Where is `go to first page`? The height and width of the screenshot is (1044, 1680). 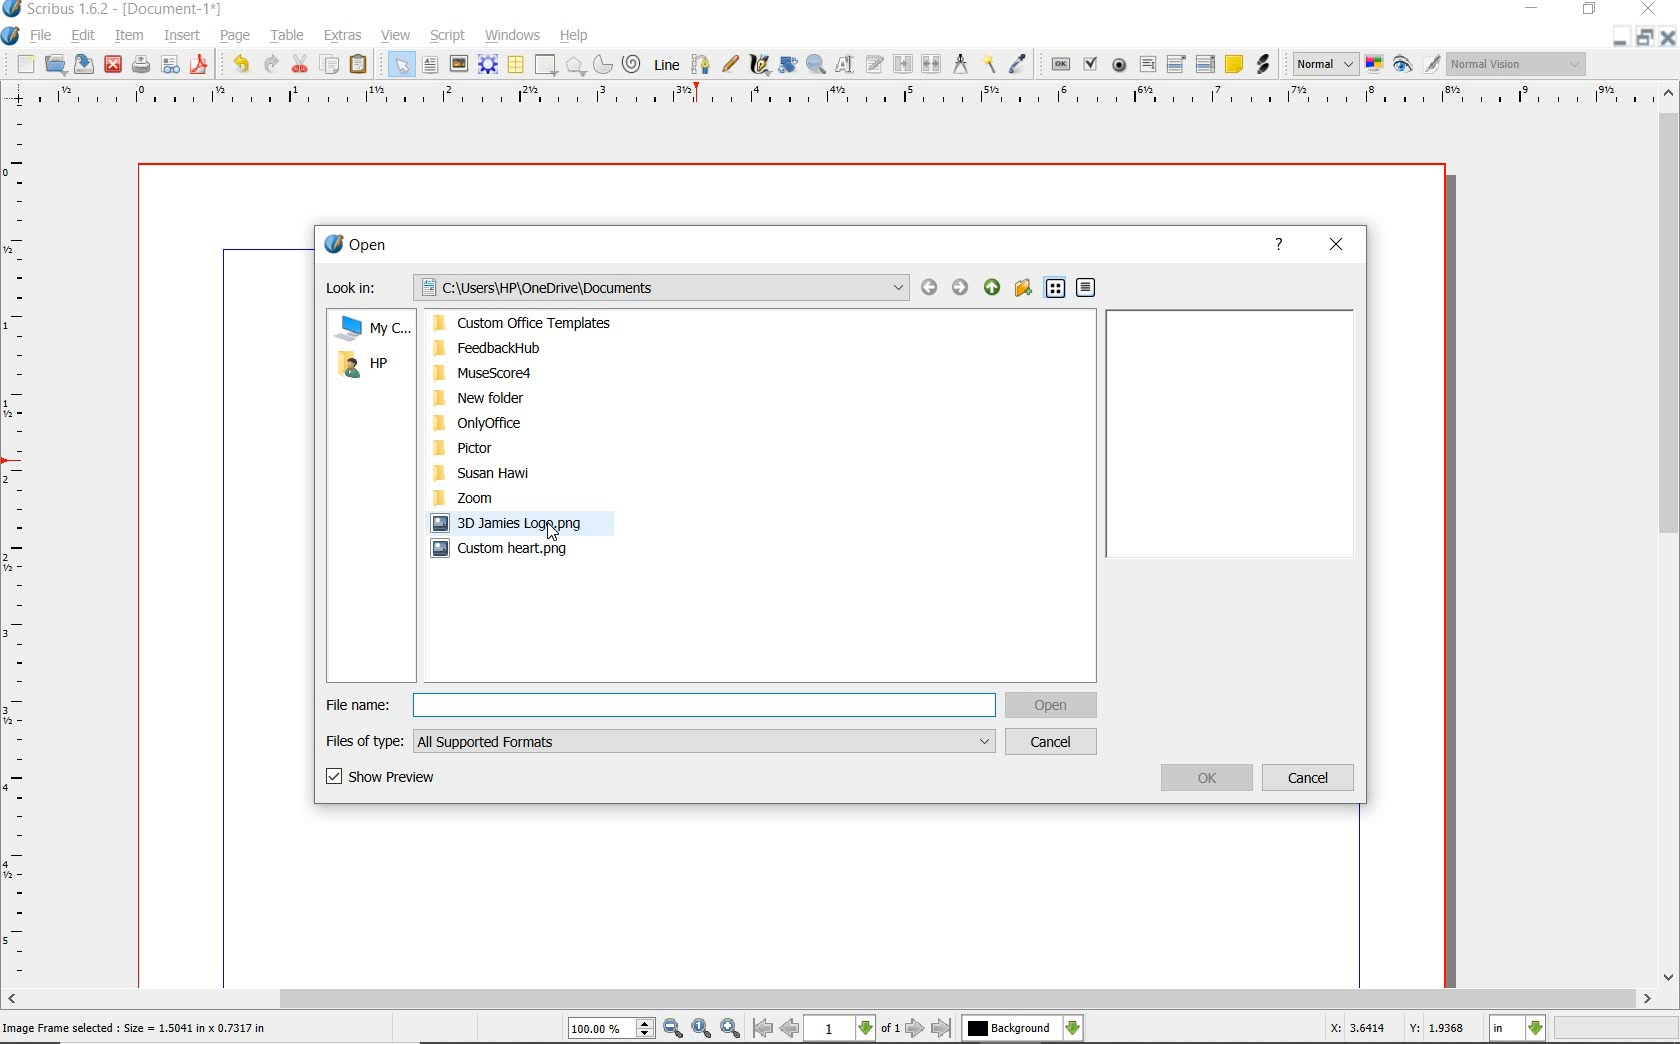
go to first page is located at coordinates (762, 1029).